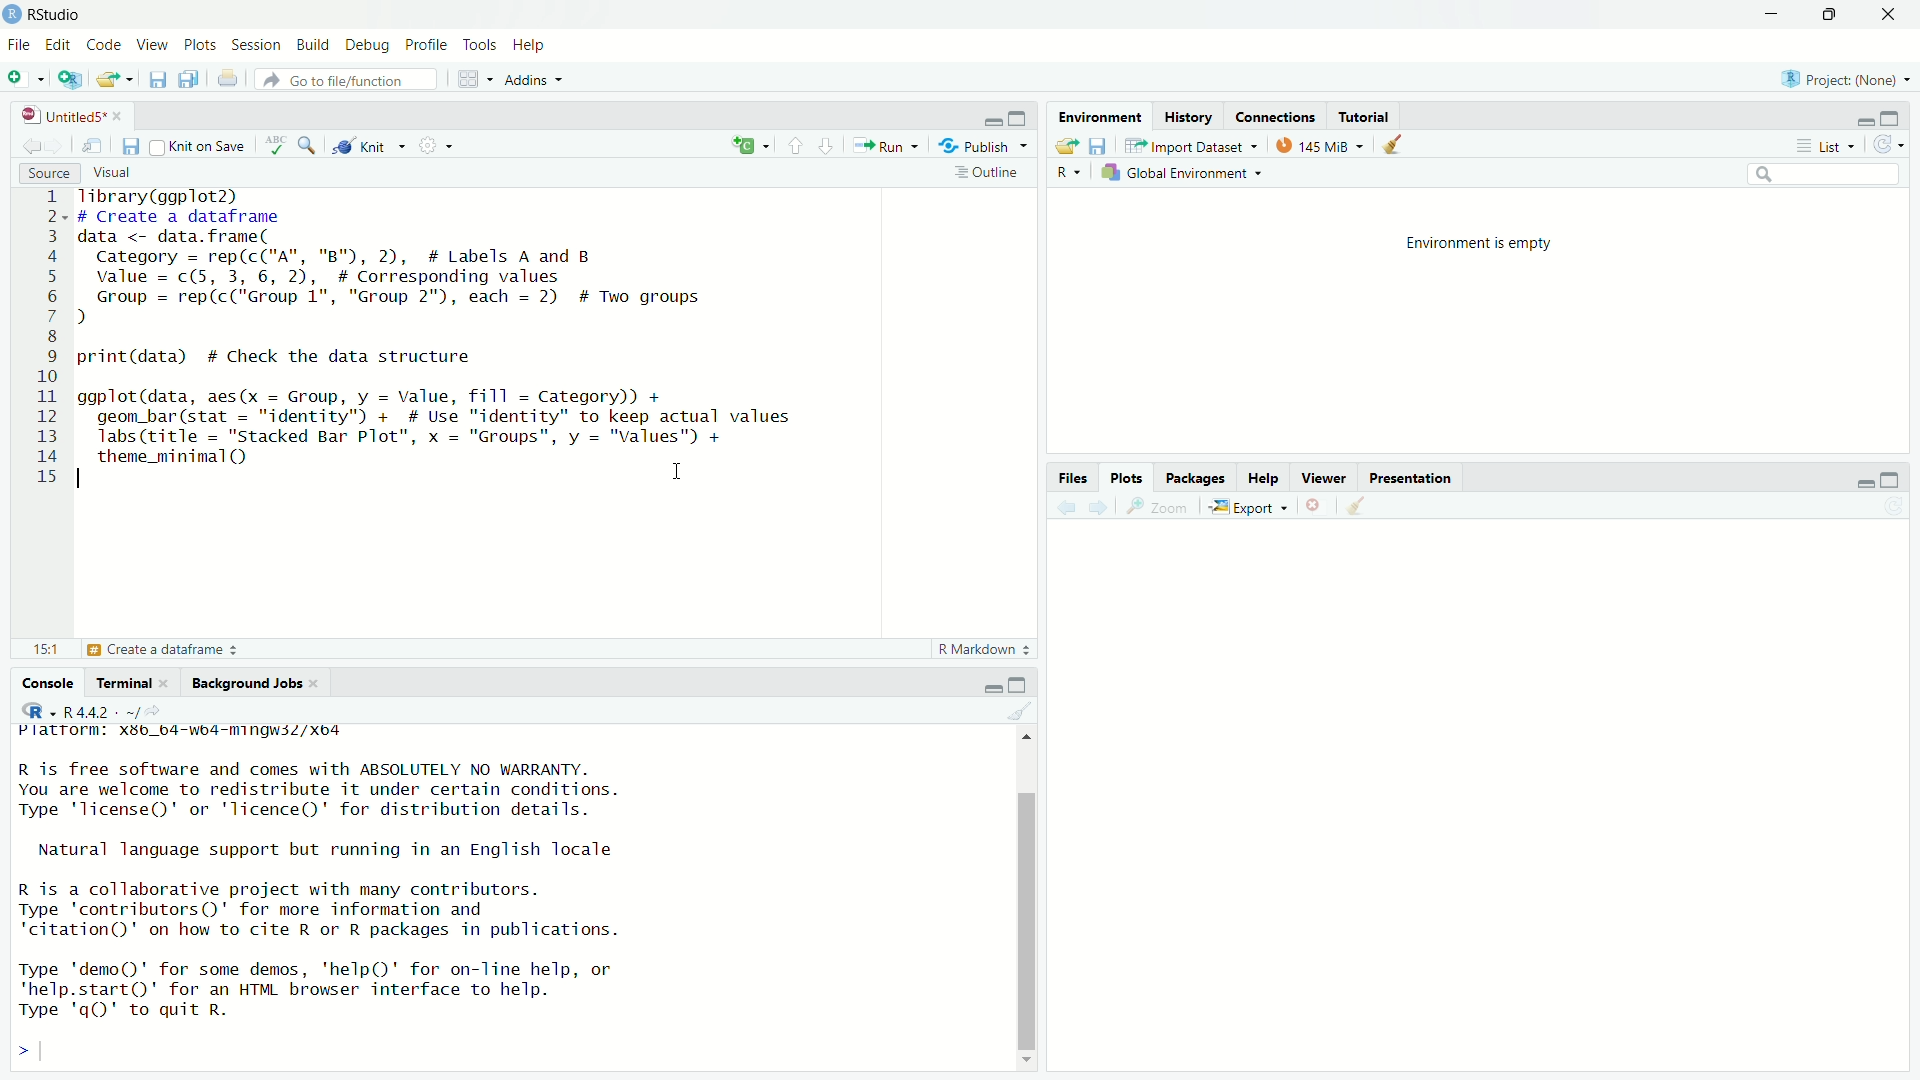  I want to click on Plots, so click(200, 43).